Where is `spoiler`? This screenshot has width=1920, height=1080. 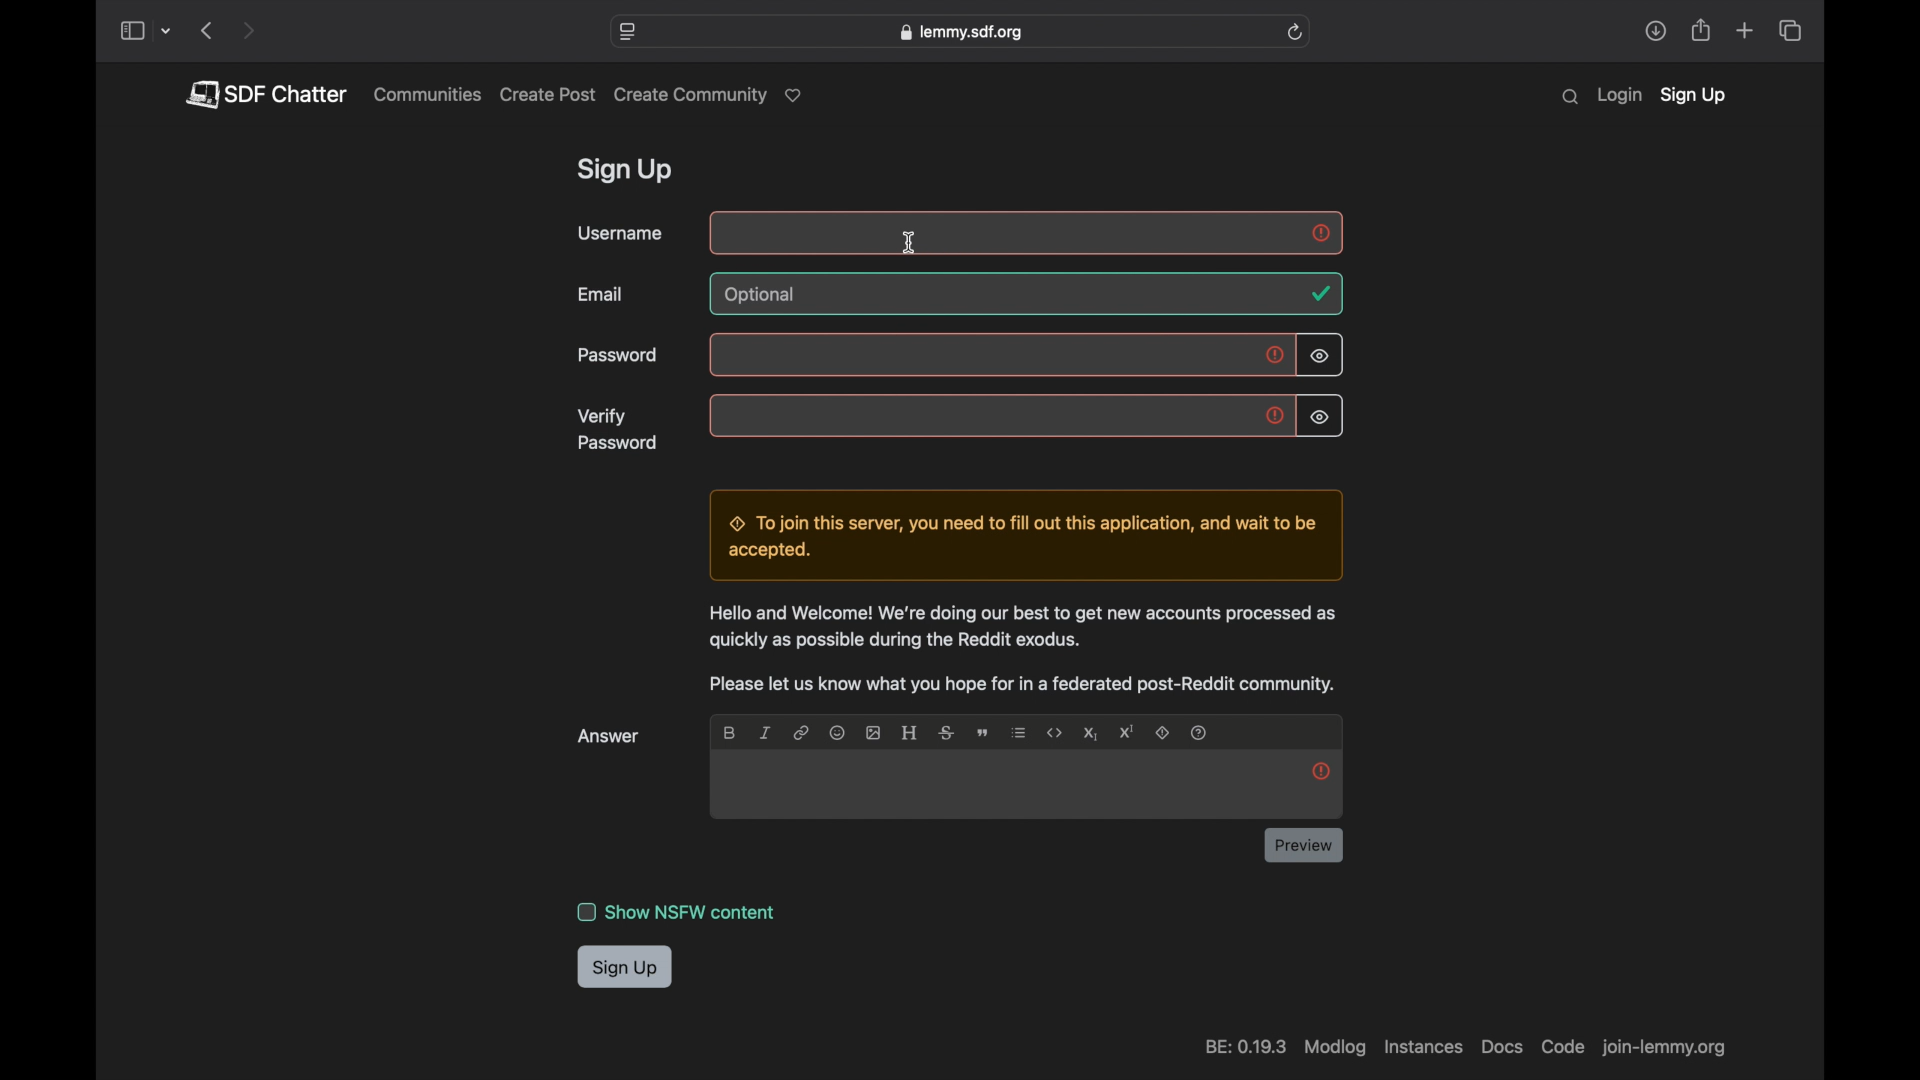 spoiler is located at coordinates (1164, 734).